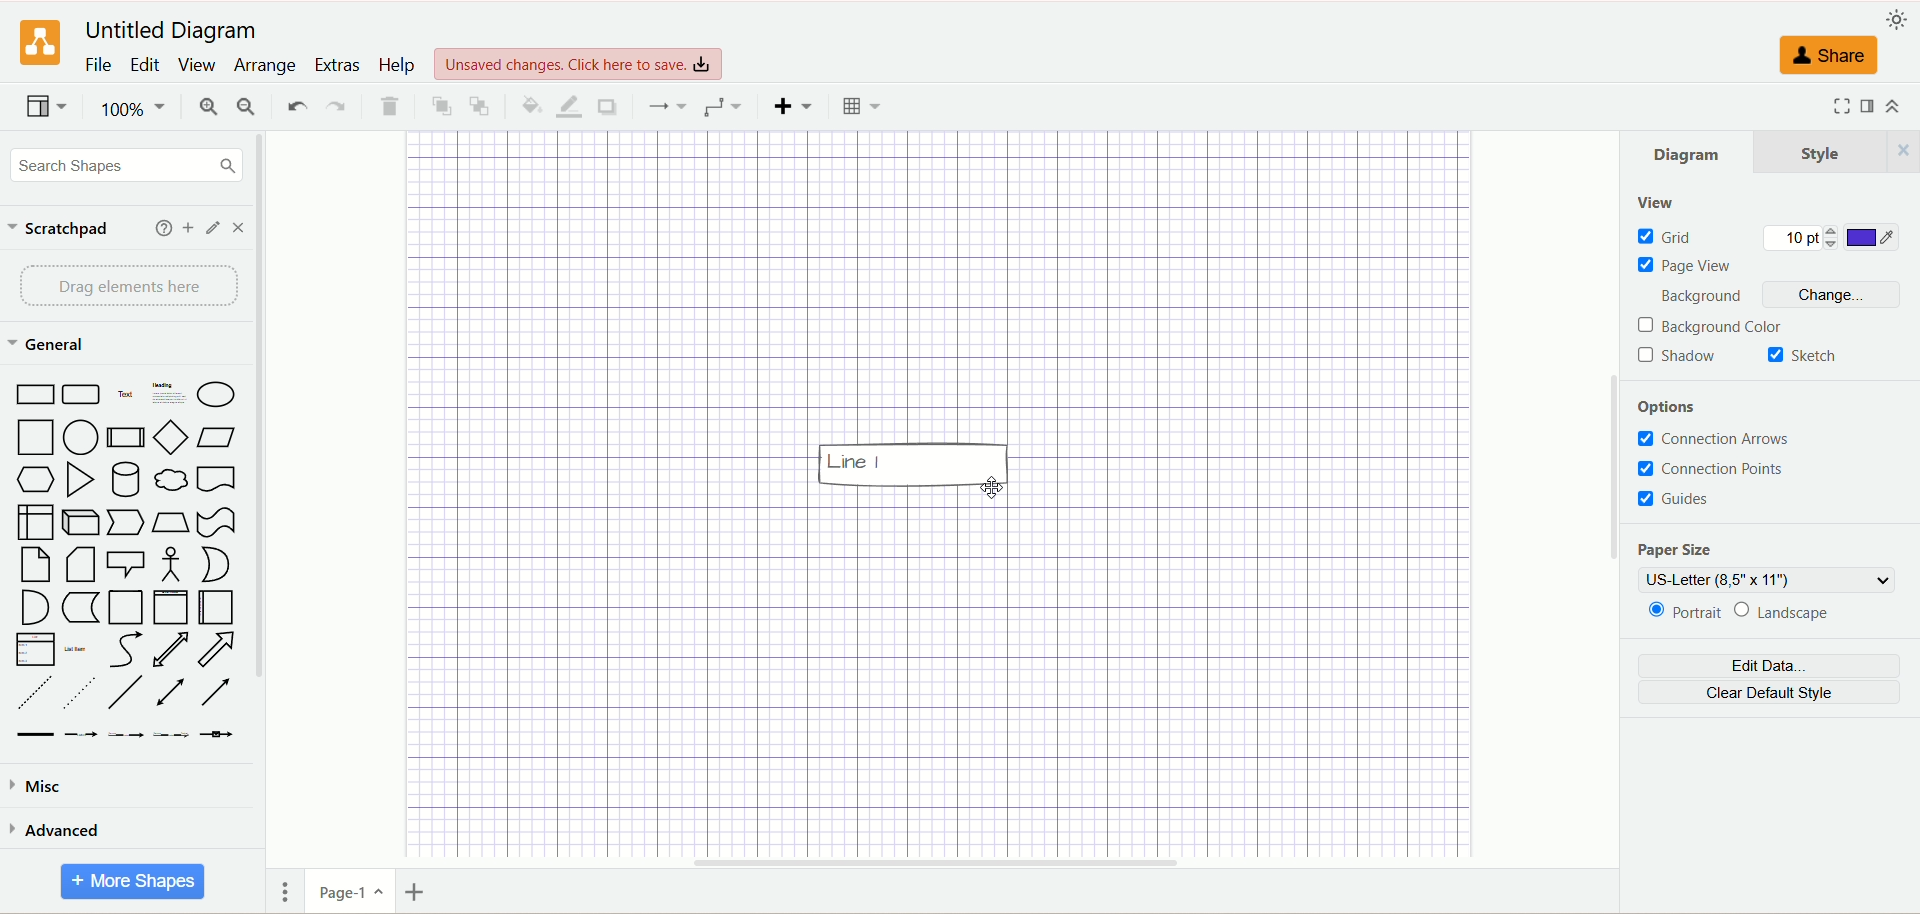 The height and width of the screenshot is (914, 1920). I want to click on color, so click(1874, 239).